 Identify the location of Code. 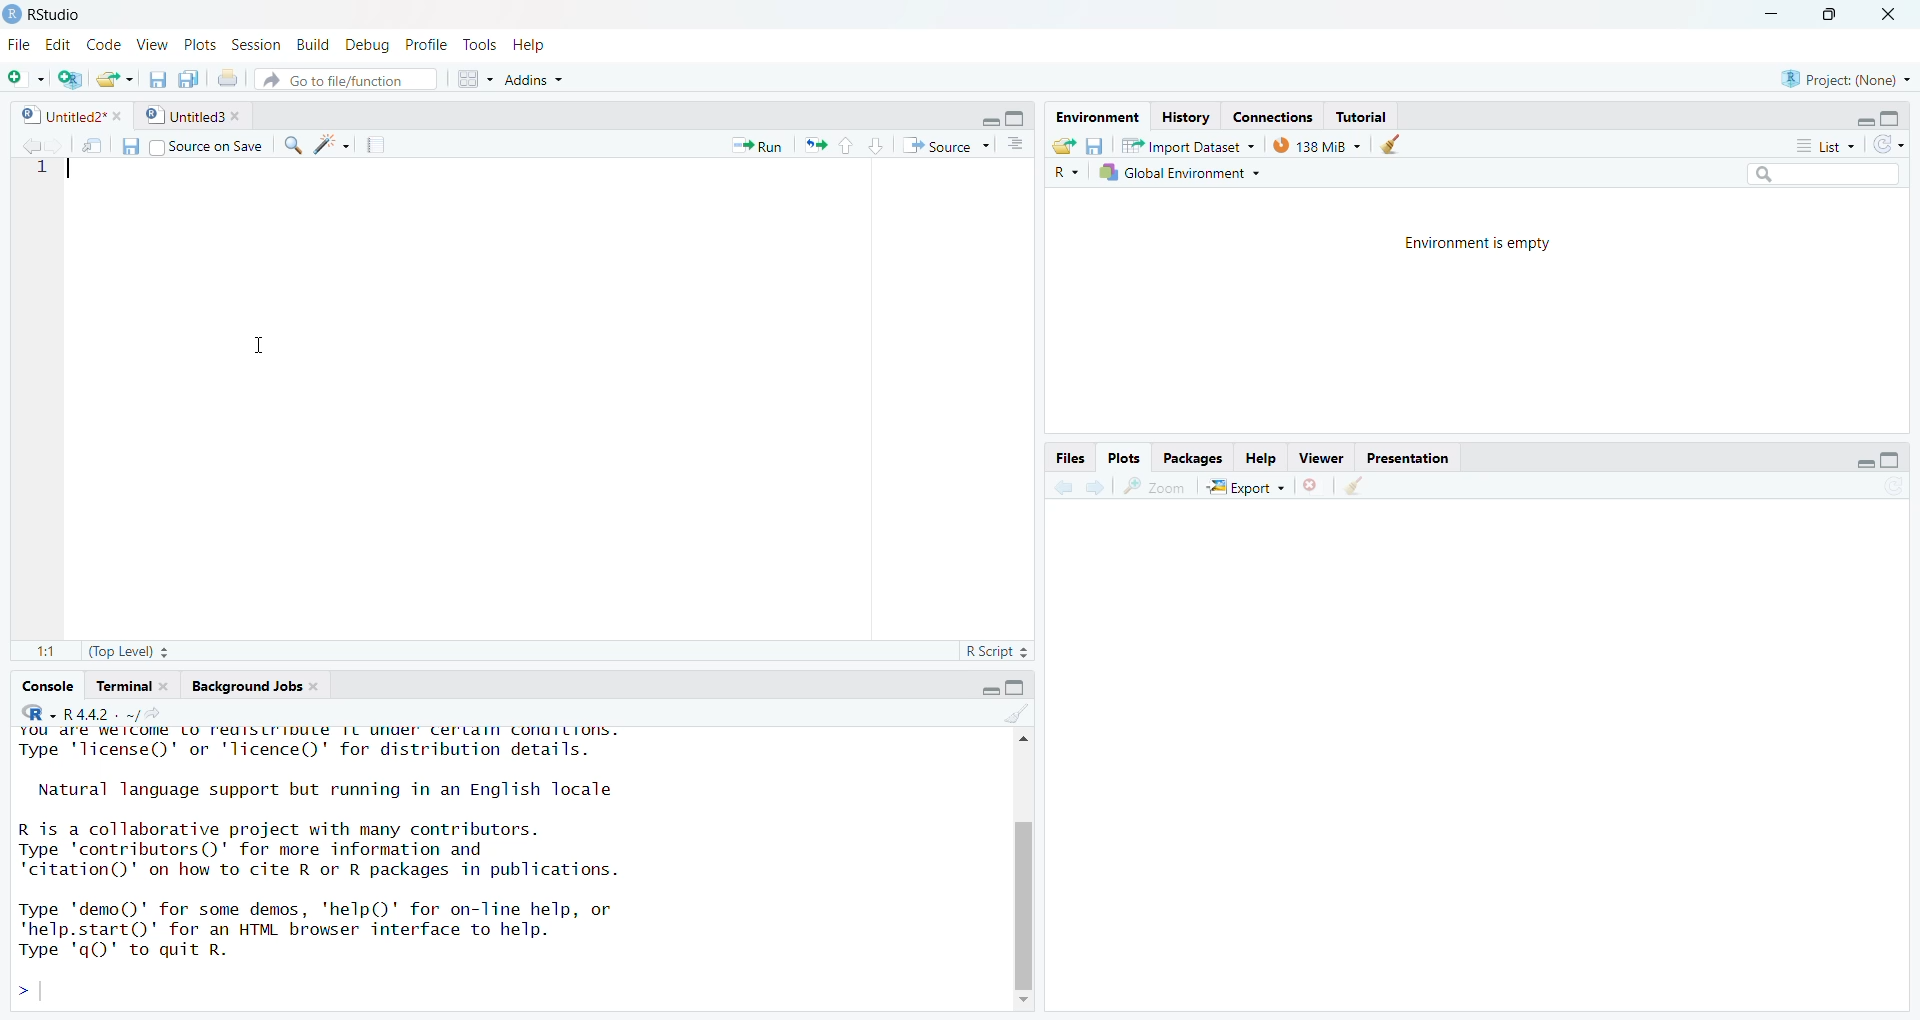
(105, 46).